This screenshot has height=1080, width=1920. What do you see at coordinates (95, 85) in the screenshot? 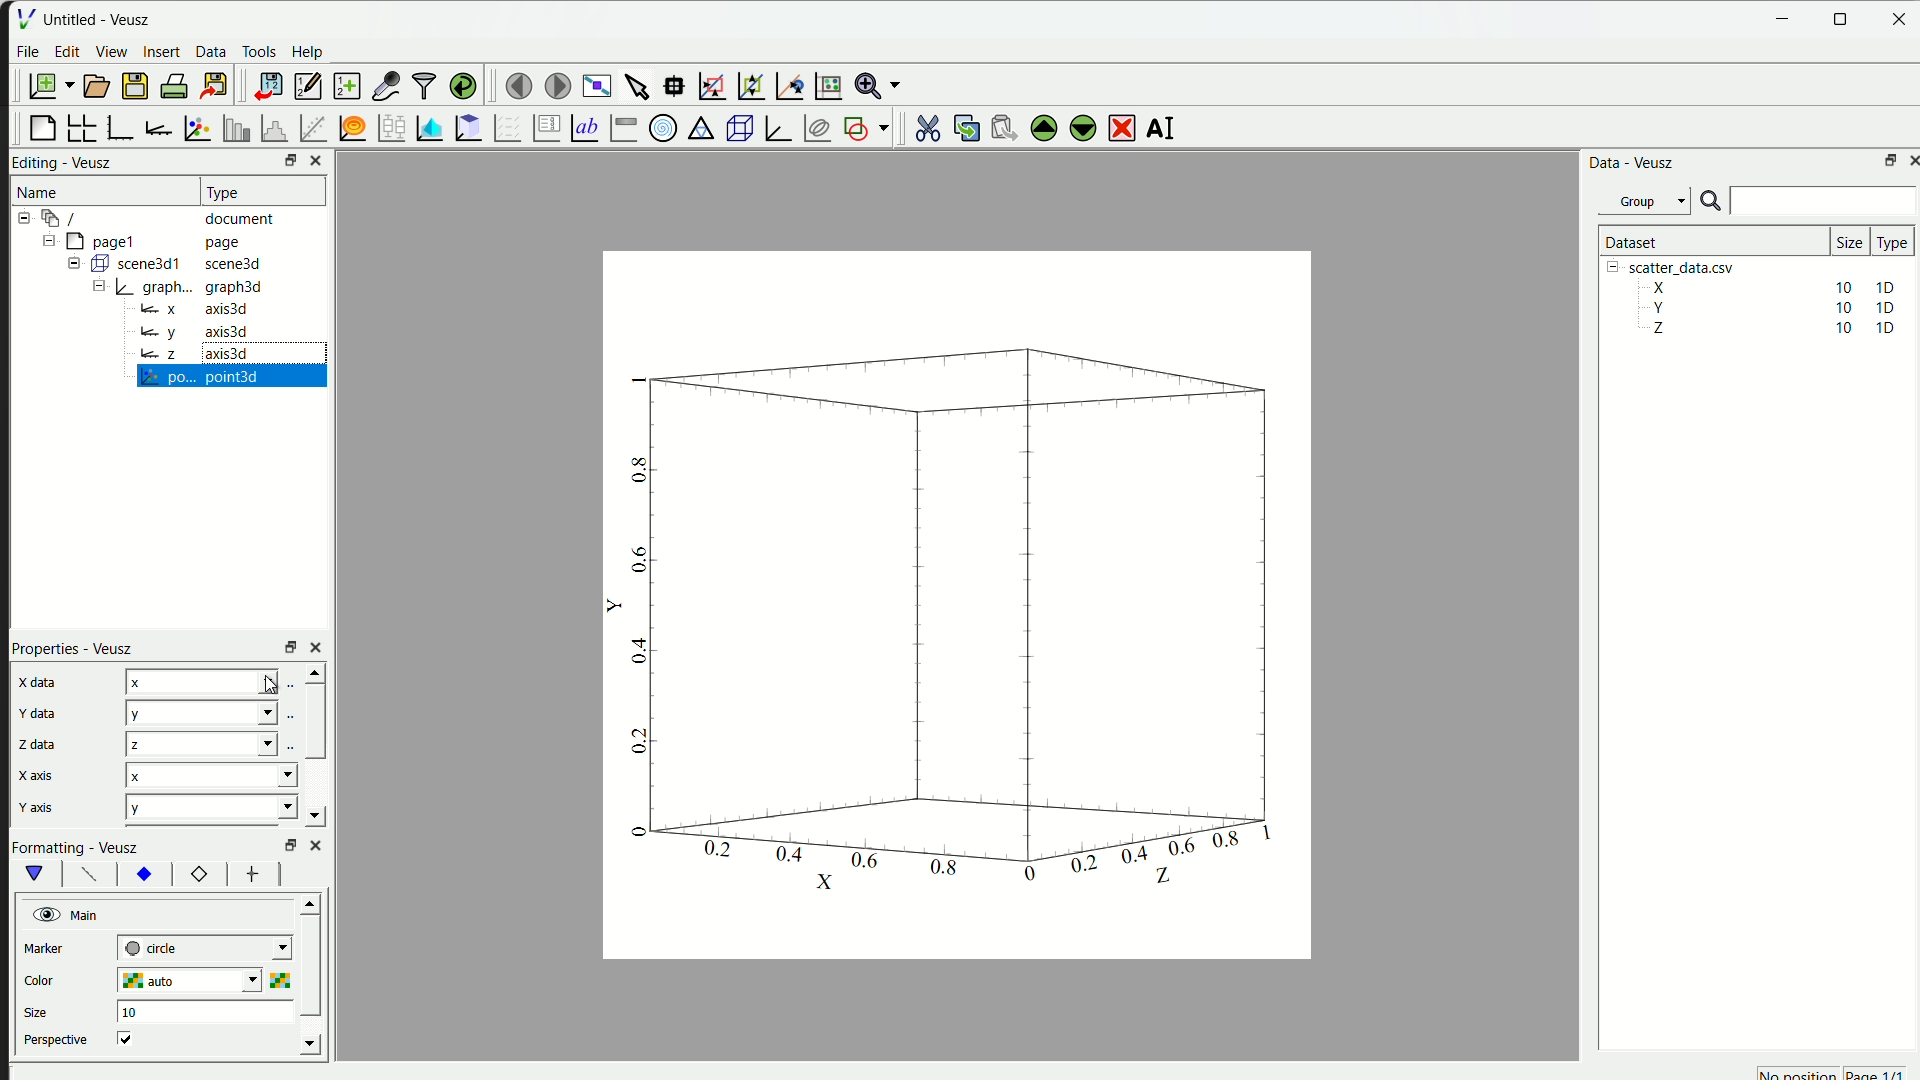
I see `open a document` at bounding box center [95, 85].